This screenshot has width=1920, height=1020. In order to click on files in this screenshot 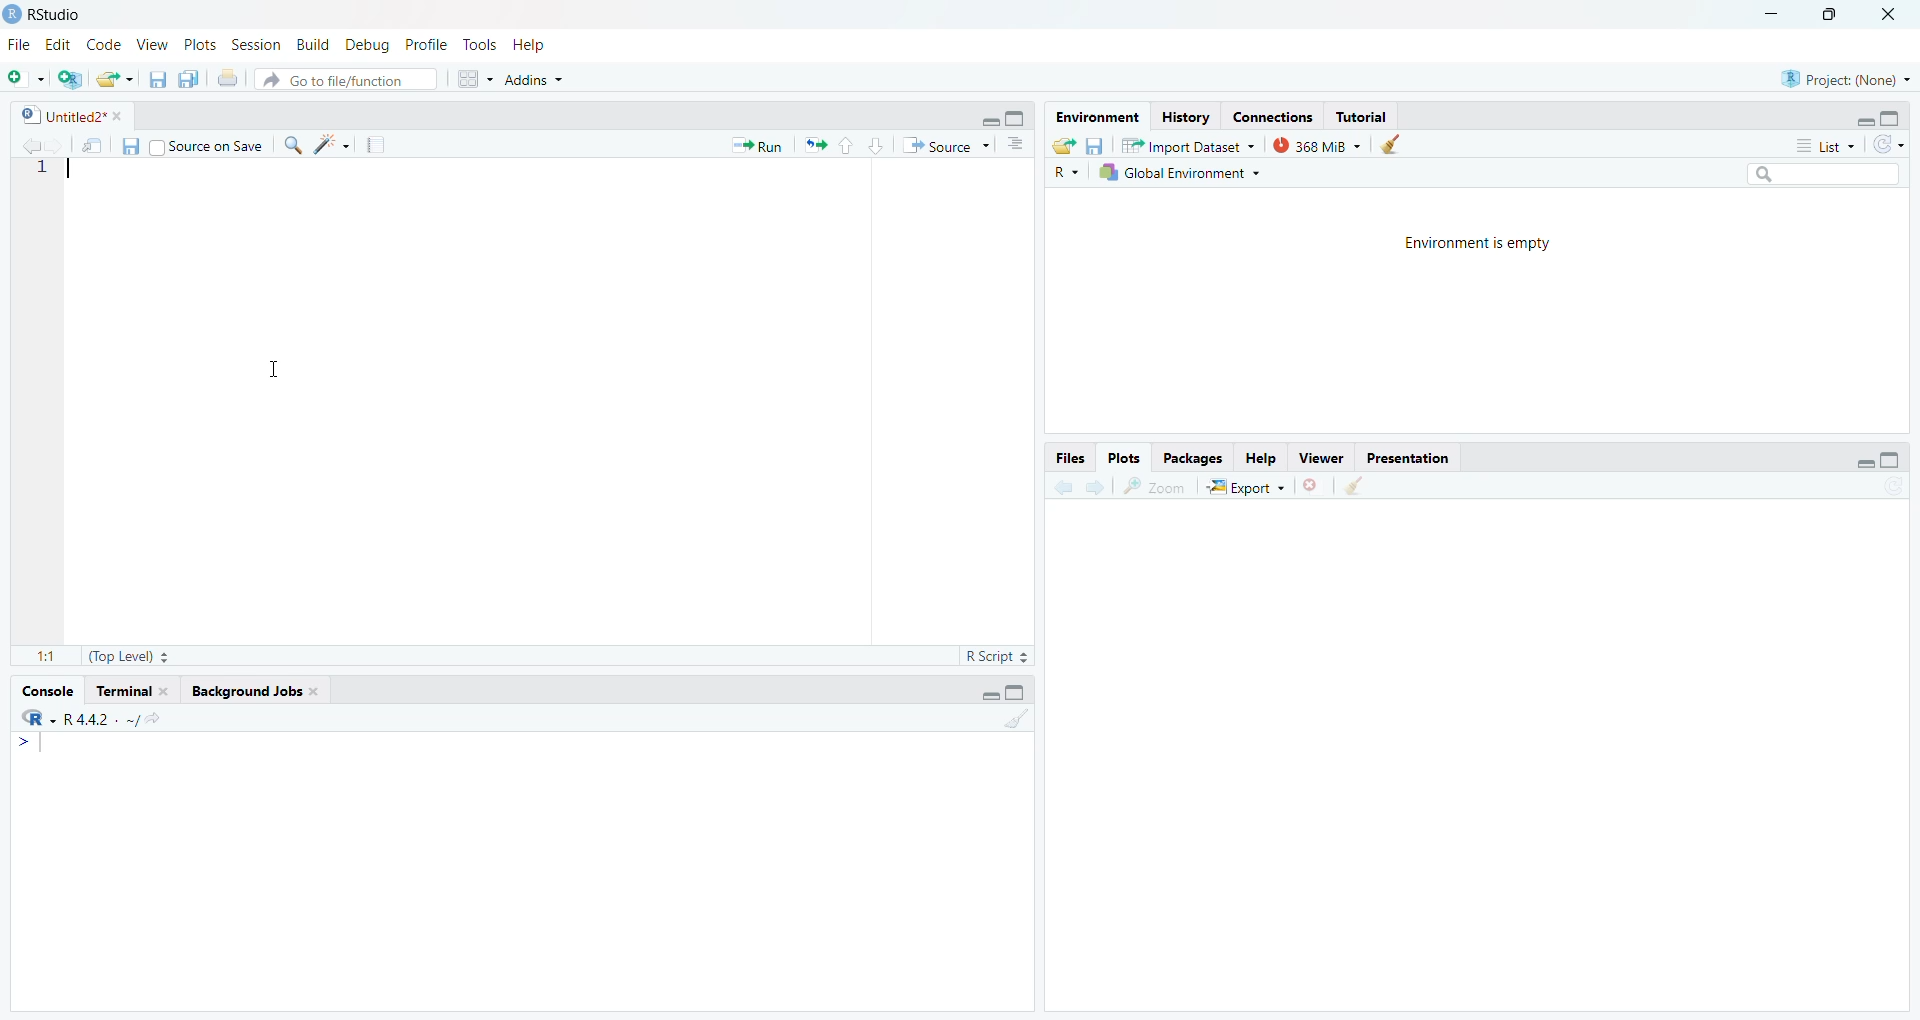, I will do `click(155, 83)`.